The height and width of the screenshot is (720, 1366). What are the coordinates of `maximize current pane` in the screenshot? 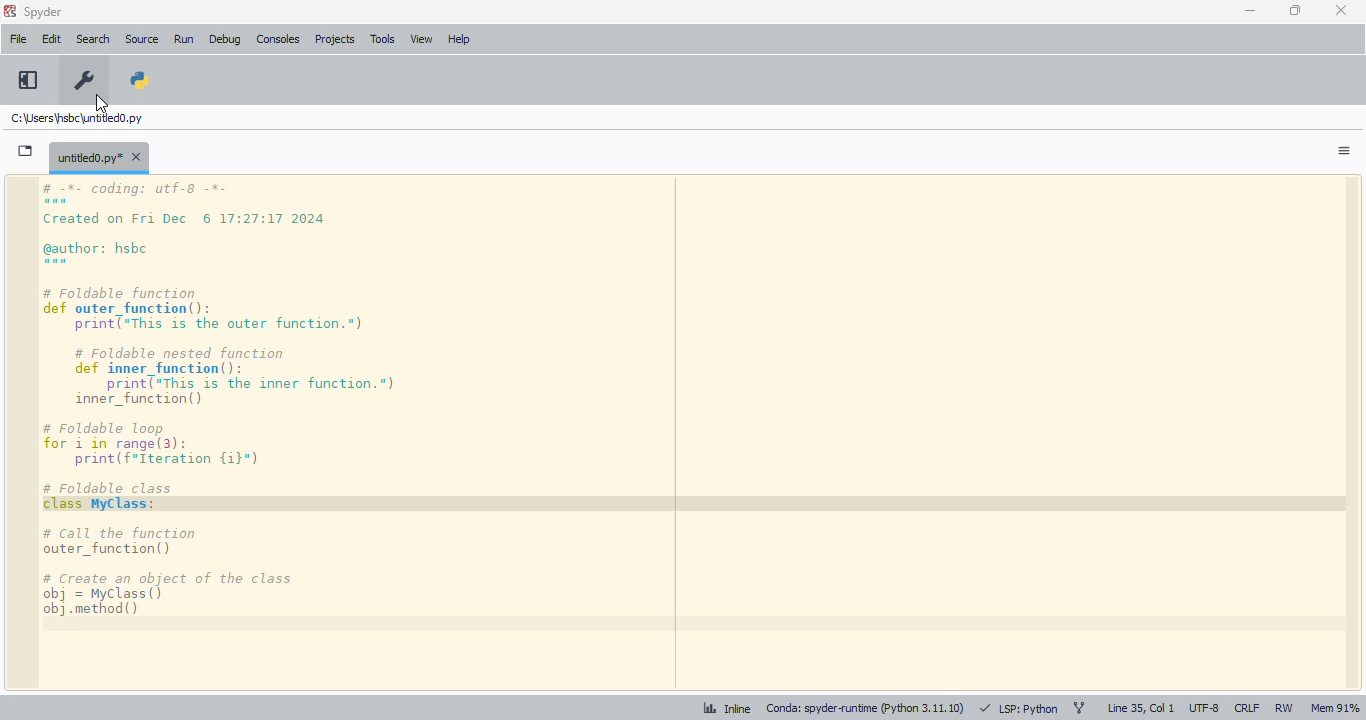 It's located at (28, 80).